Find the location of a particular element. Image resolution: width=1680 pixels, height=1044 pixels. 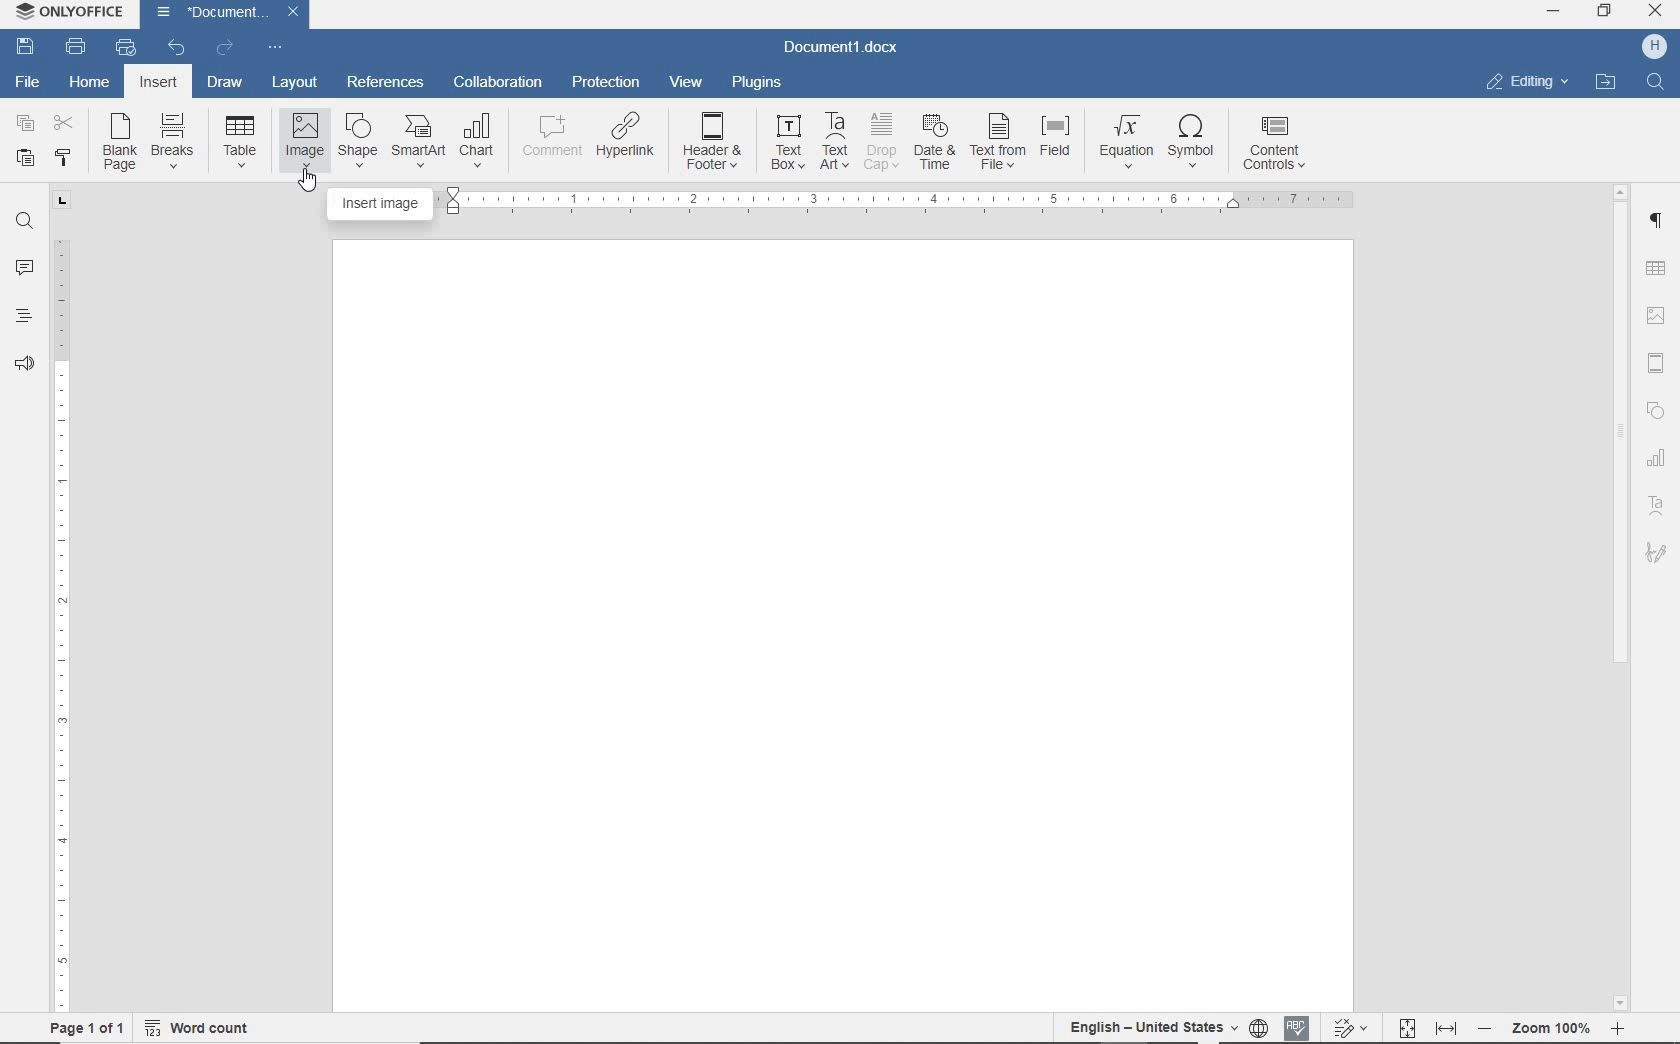

field is located at coordinates (1059, 142).